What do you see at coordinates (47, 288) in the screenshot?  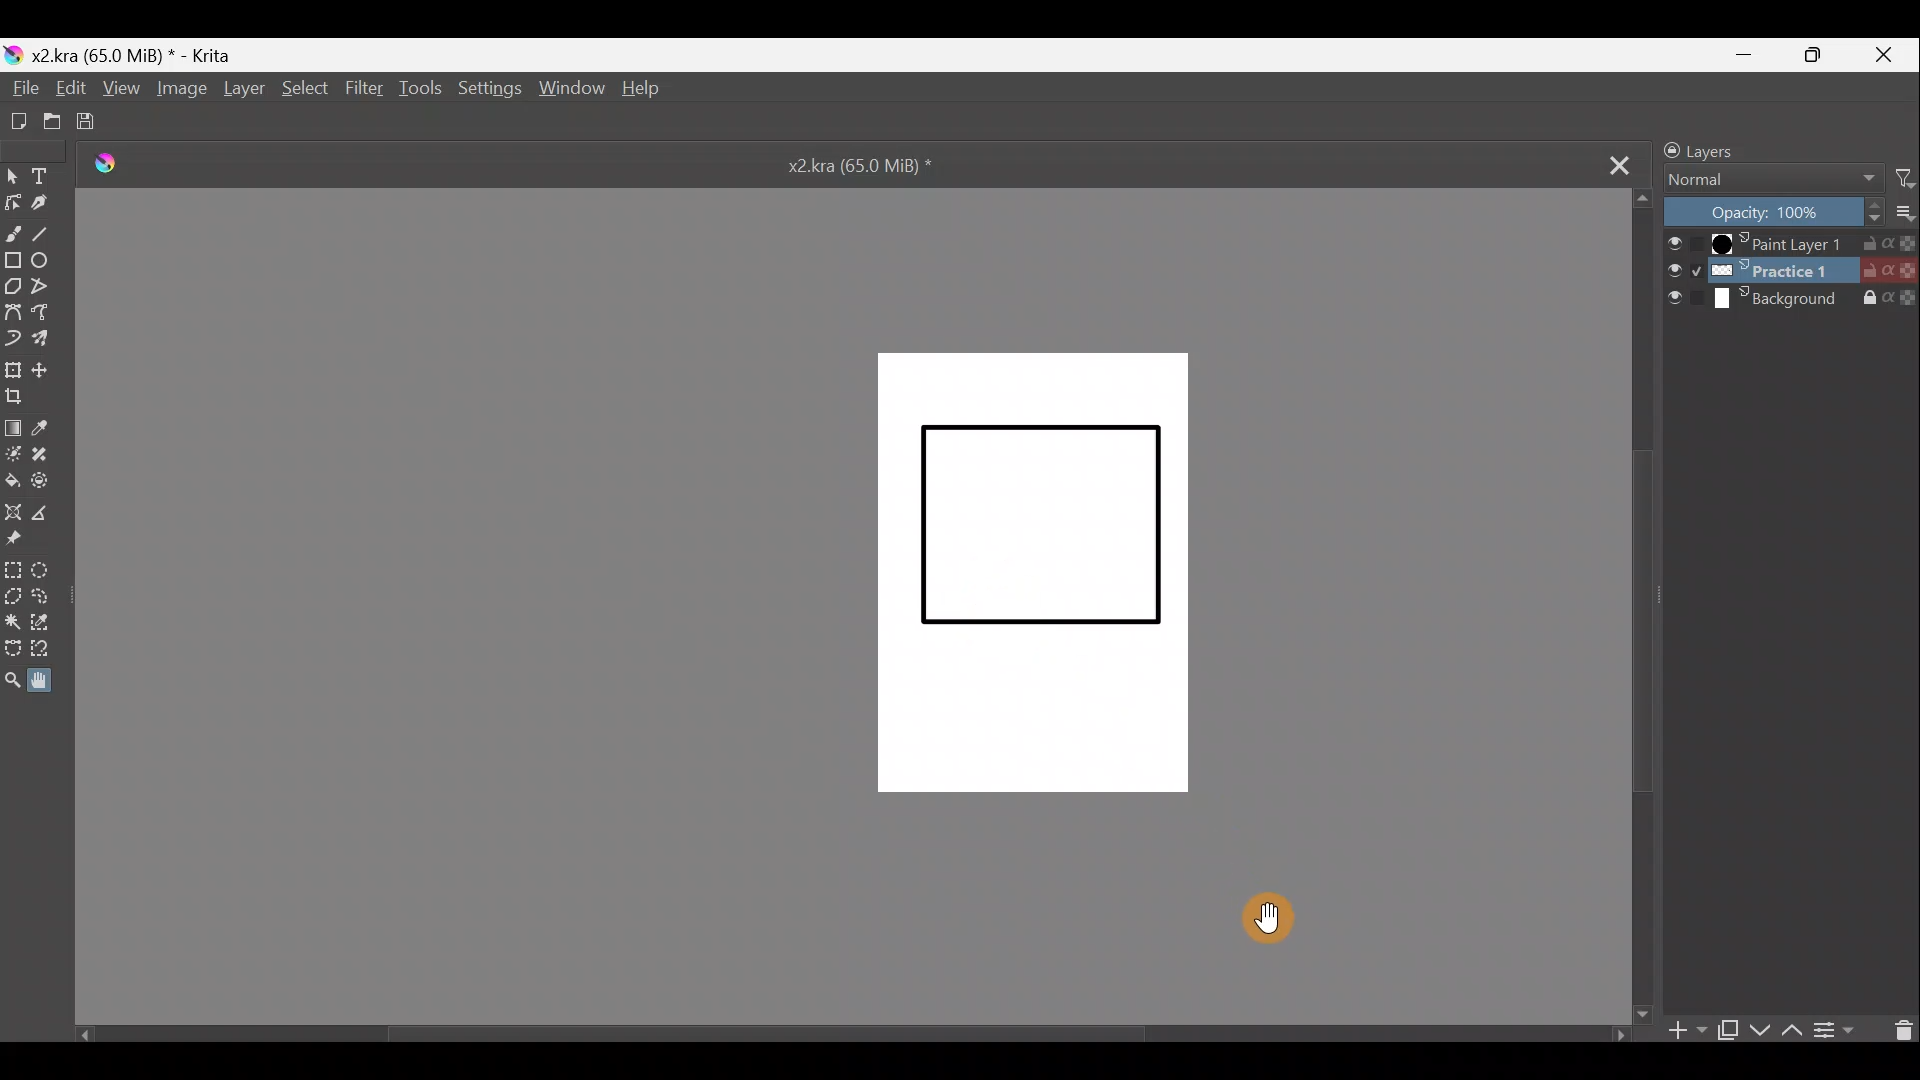 I see `Polyline tool` at bounding box center [47, 288].